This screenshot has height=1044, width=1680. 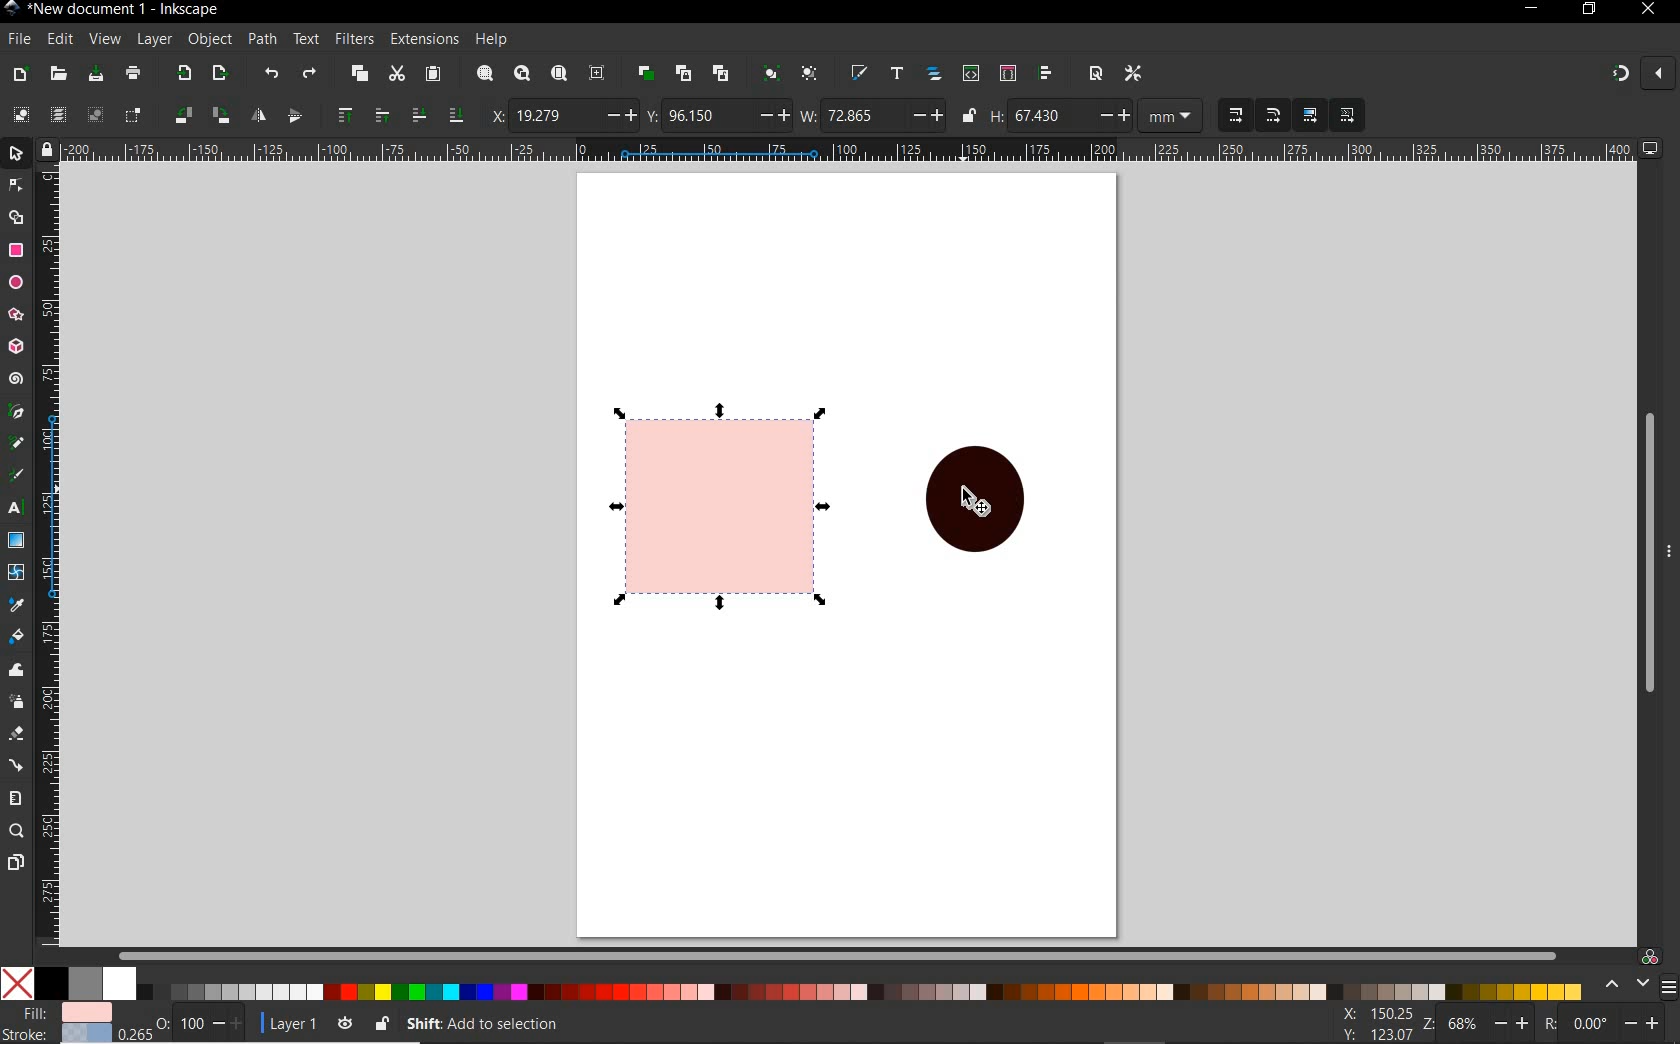 What do you see at coordinates (15, 799) in the screenshot?
I see `measure tool` at bounding box center [15, 799].